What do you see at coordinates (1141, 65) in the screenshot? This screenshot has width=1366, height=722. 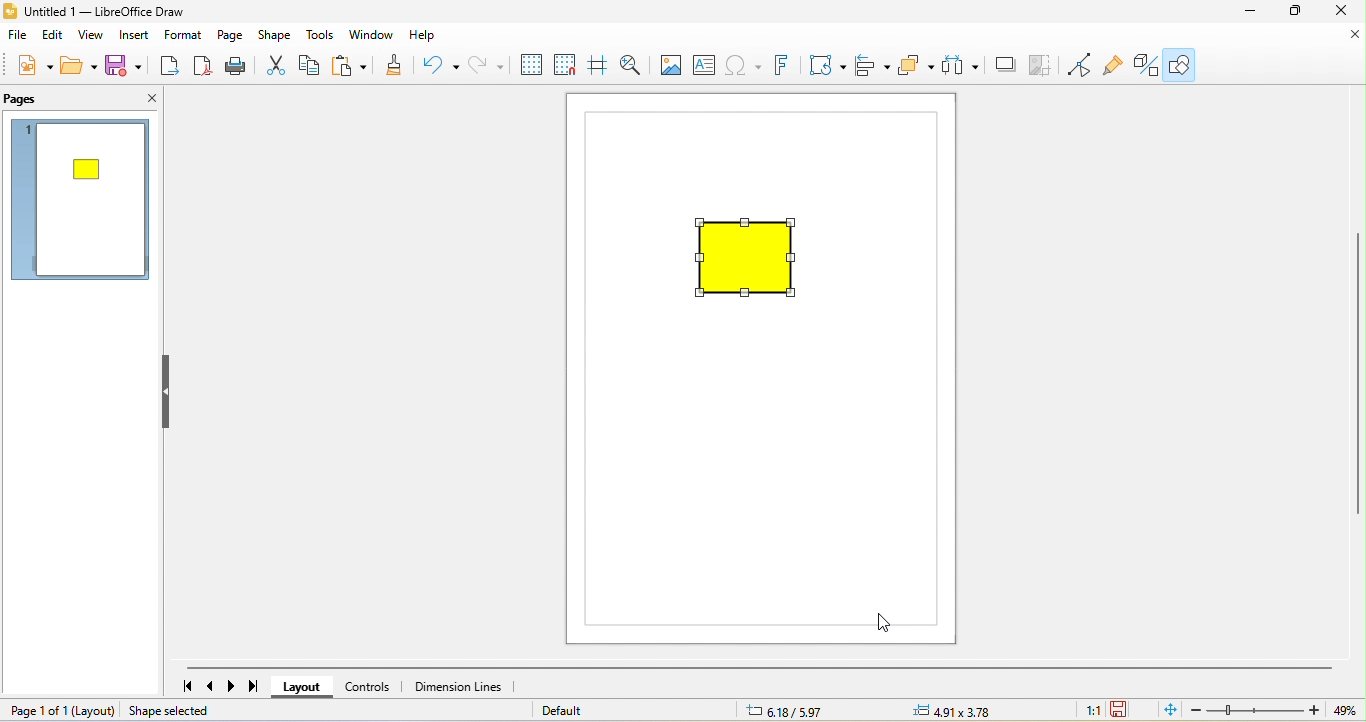 I see `toggle extrusion` at bounding box center [1141, 65].